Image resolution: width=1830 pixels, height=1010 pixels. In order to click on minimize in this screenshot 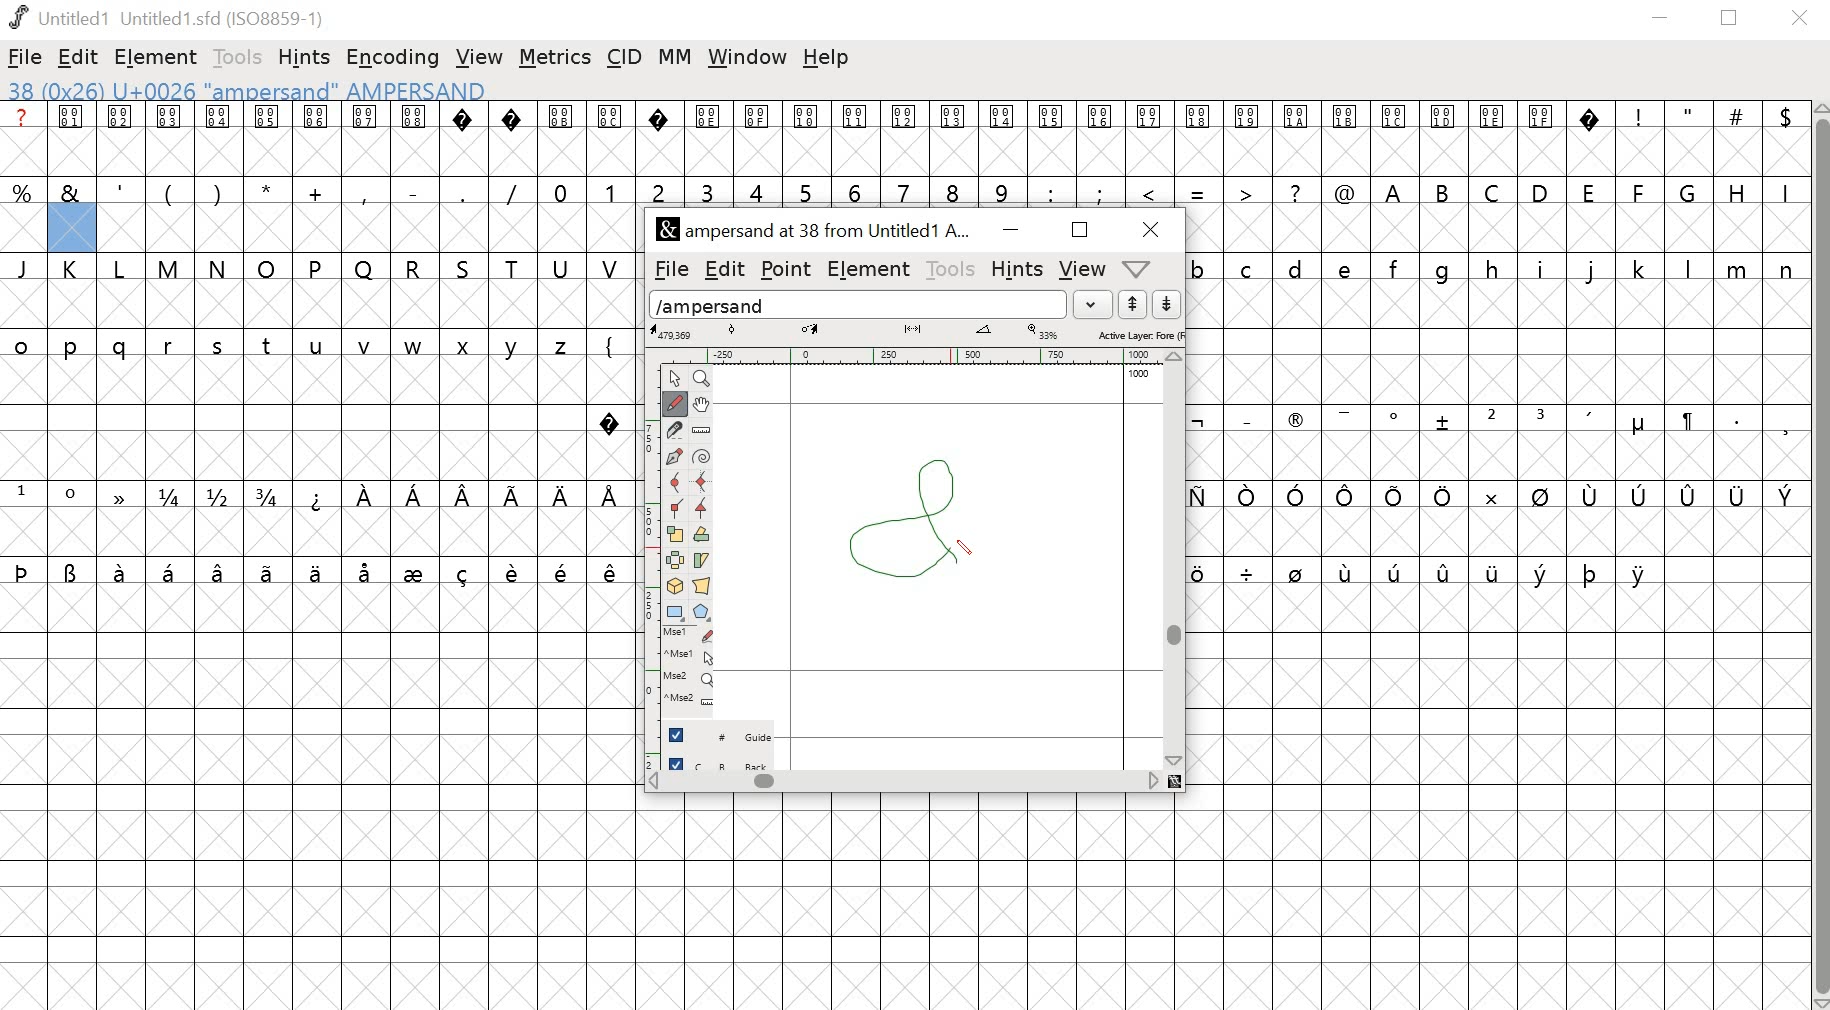, I will do `click(1008, 231)`.